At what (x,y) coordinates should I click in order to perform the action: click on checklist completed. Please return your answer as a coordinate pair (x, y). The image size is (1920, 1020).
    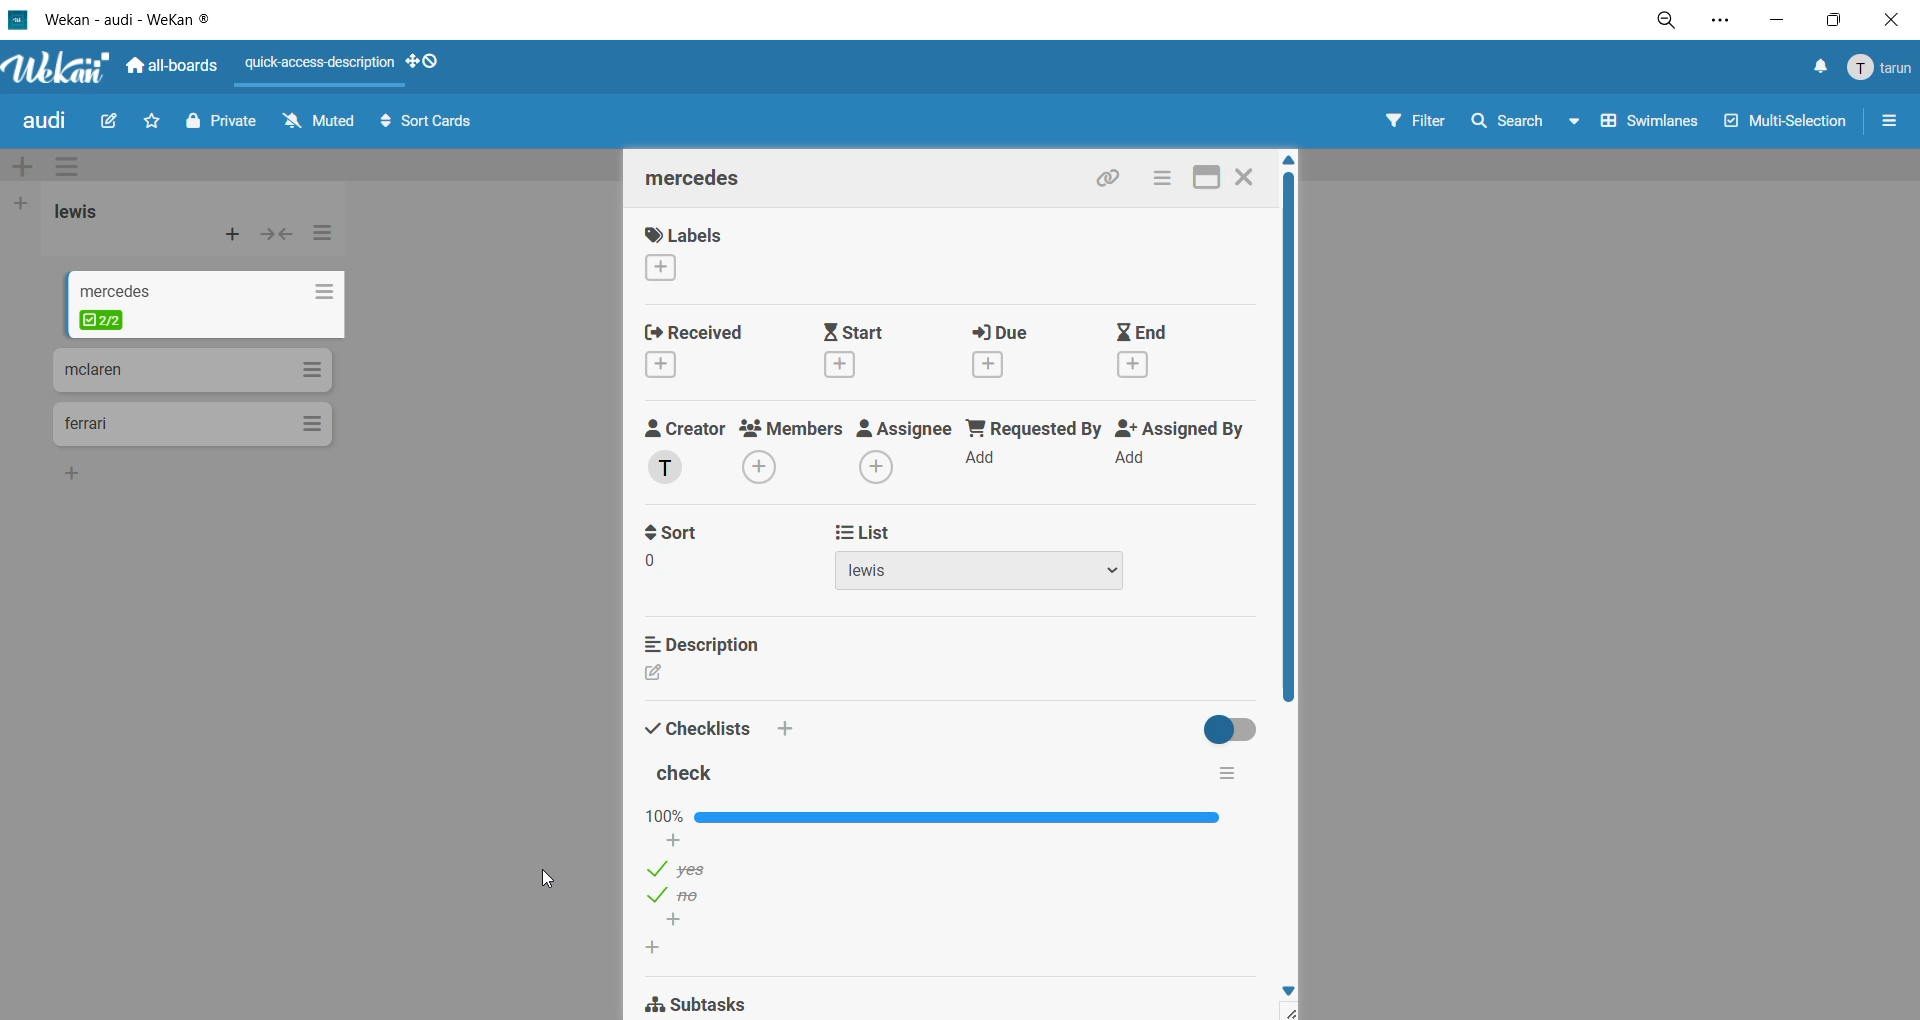
    Looking at the image, I should click on (931, 815).